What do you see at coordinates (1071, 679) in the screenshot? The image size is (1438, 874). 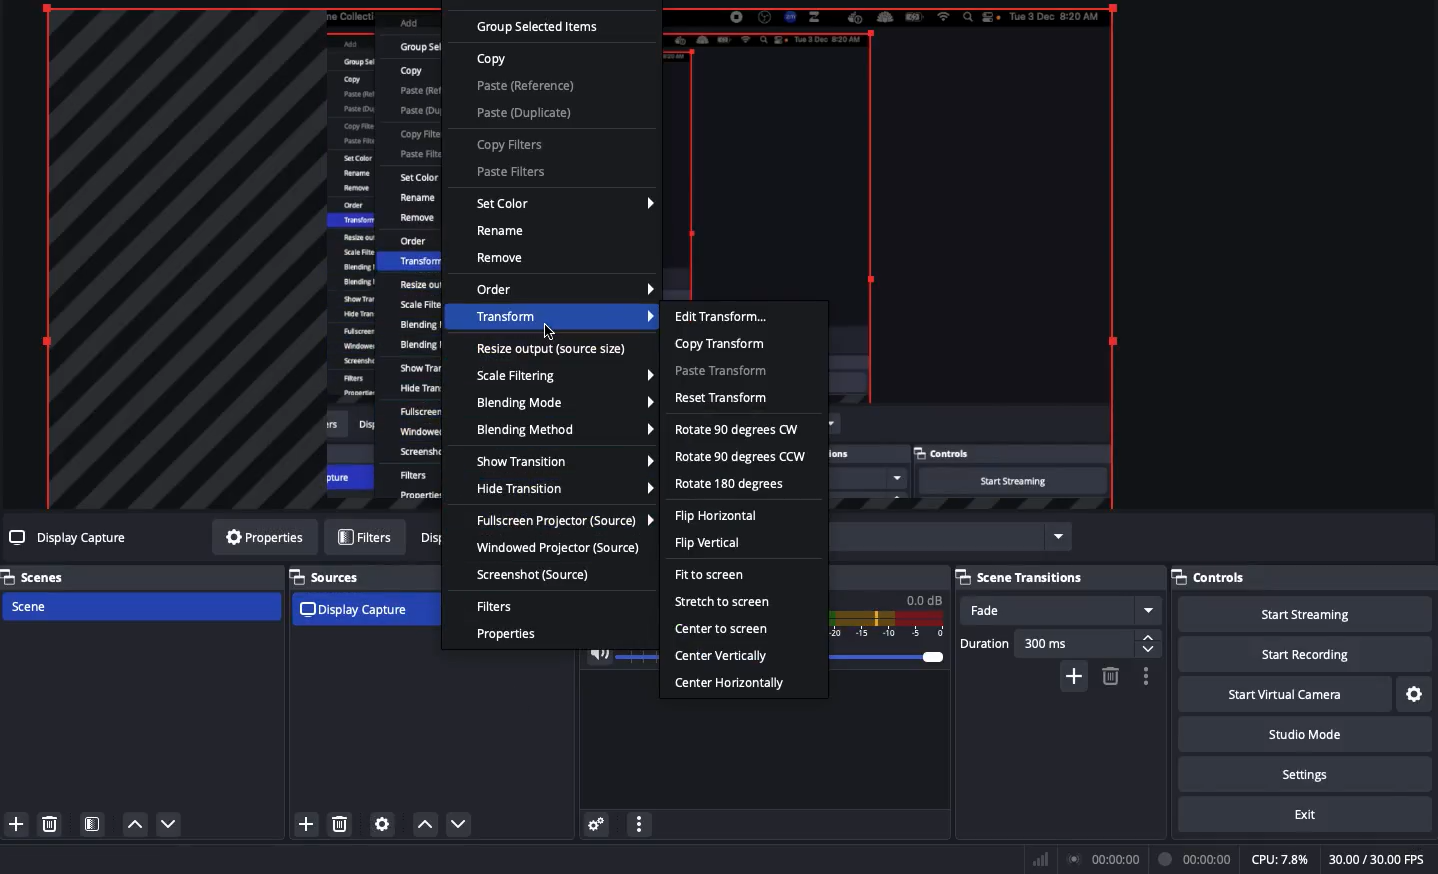 I see `add` at bounding box center [1071, 679].